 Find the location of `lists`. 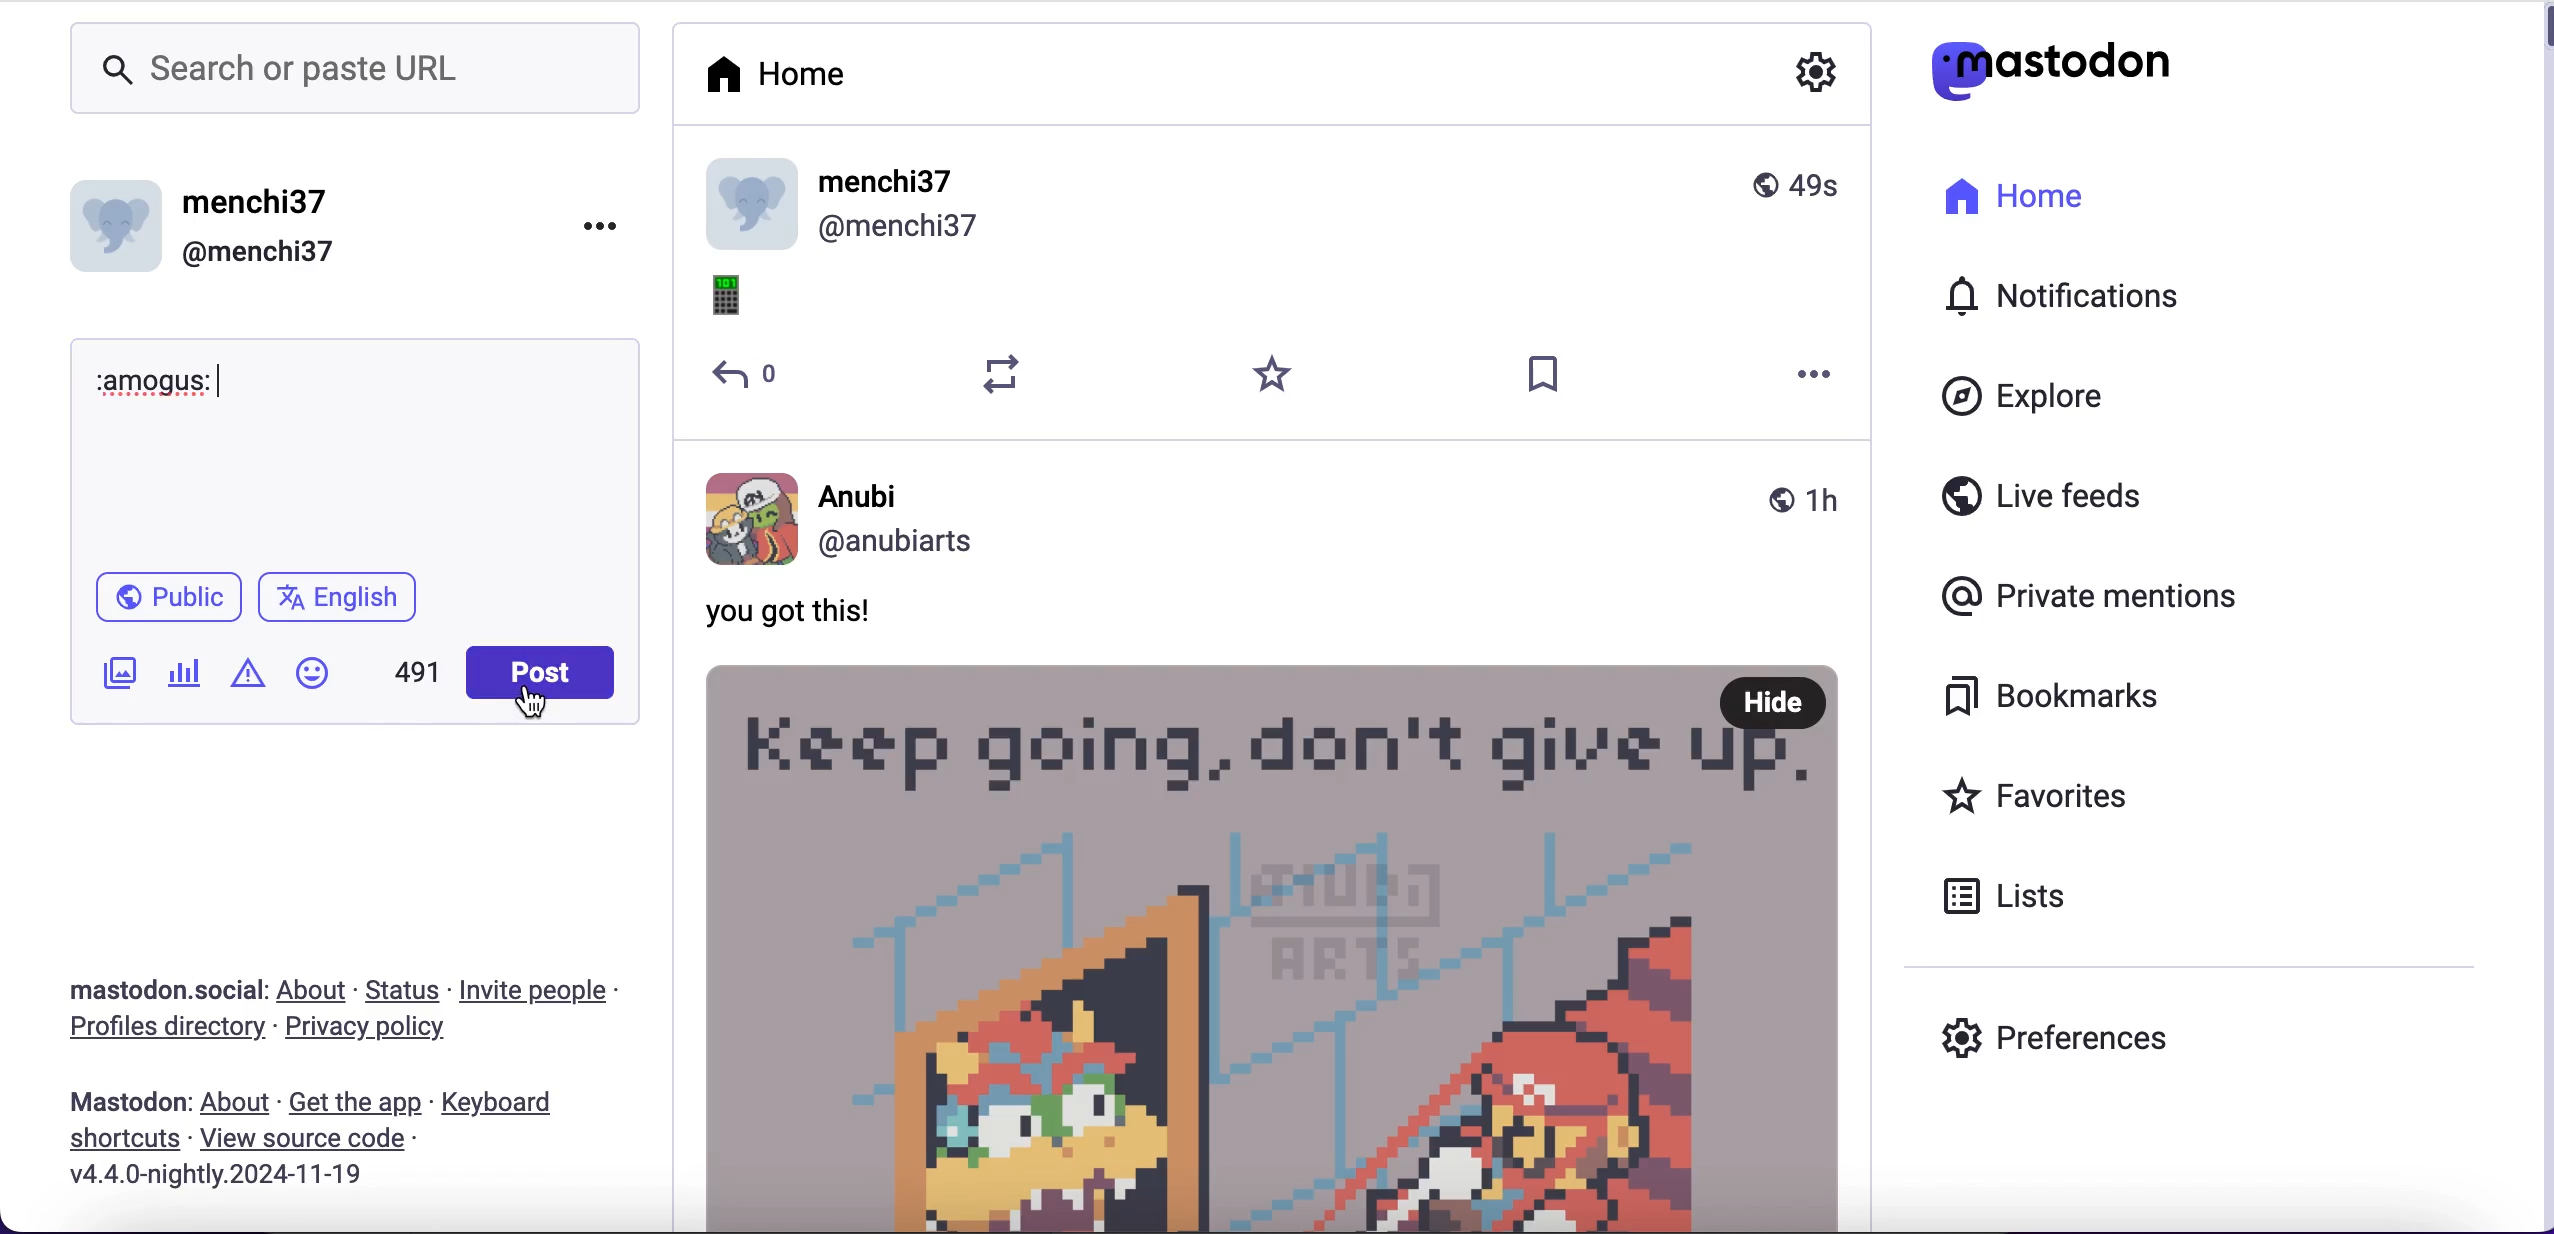

lists is located at coordinates (2010, 897).